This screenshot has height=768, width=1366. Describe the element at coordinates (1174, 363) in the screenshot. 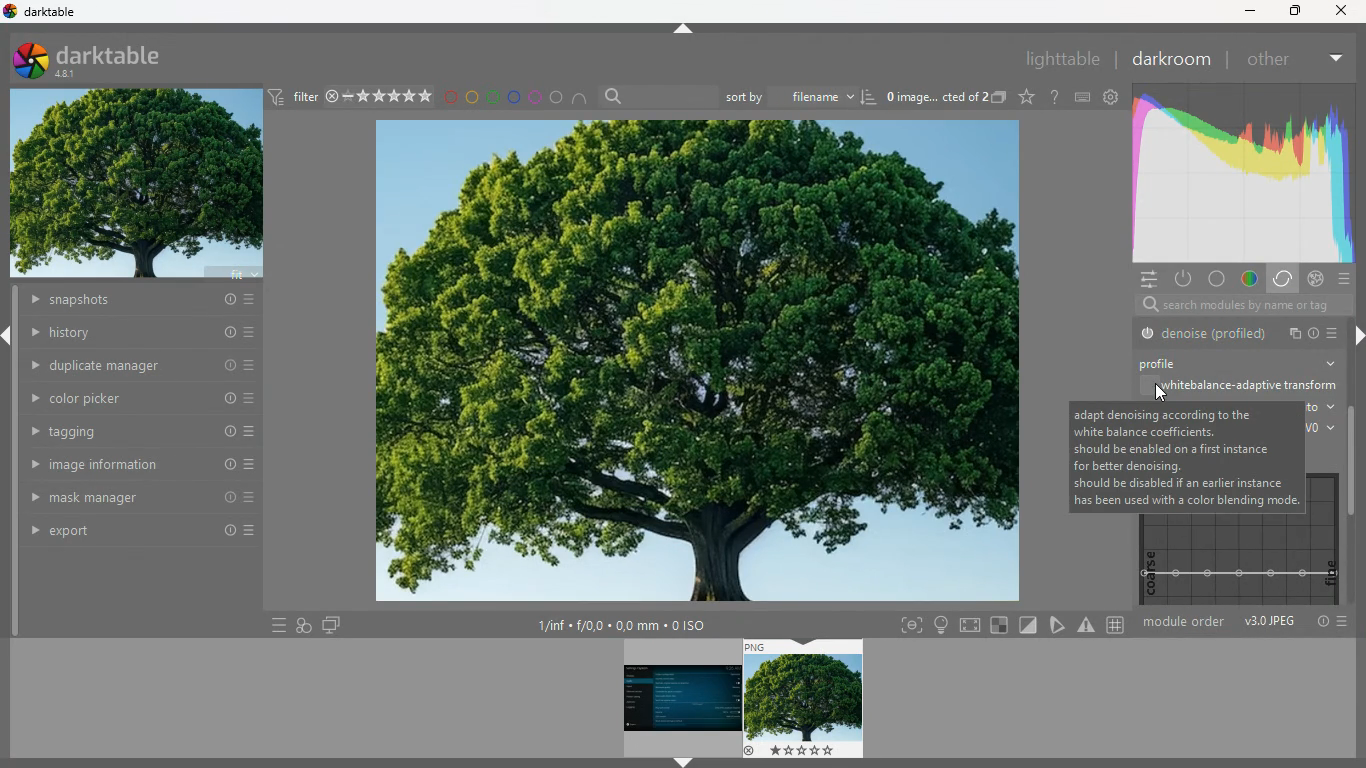

I see `profile` at that location.